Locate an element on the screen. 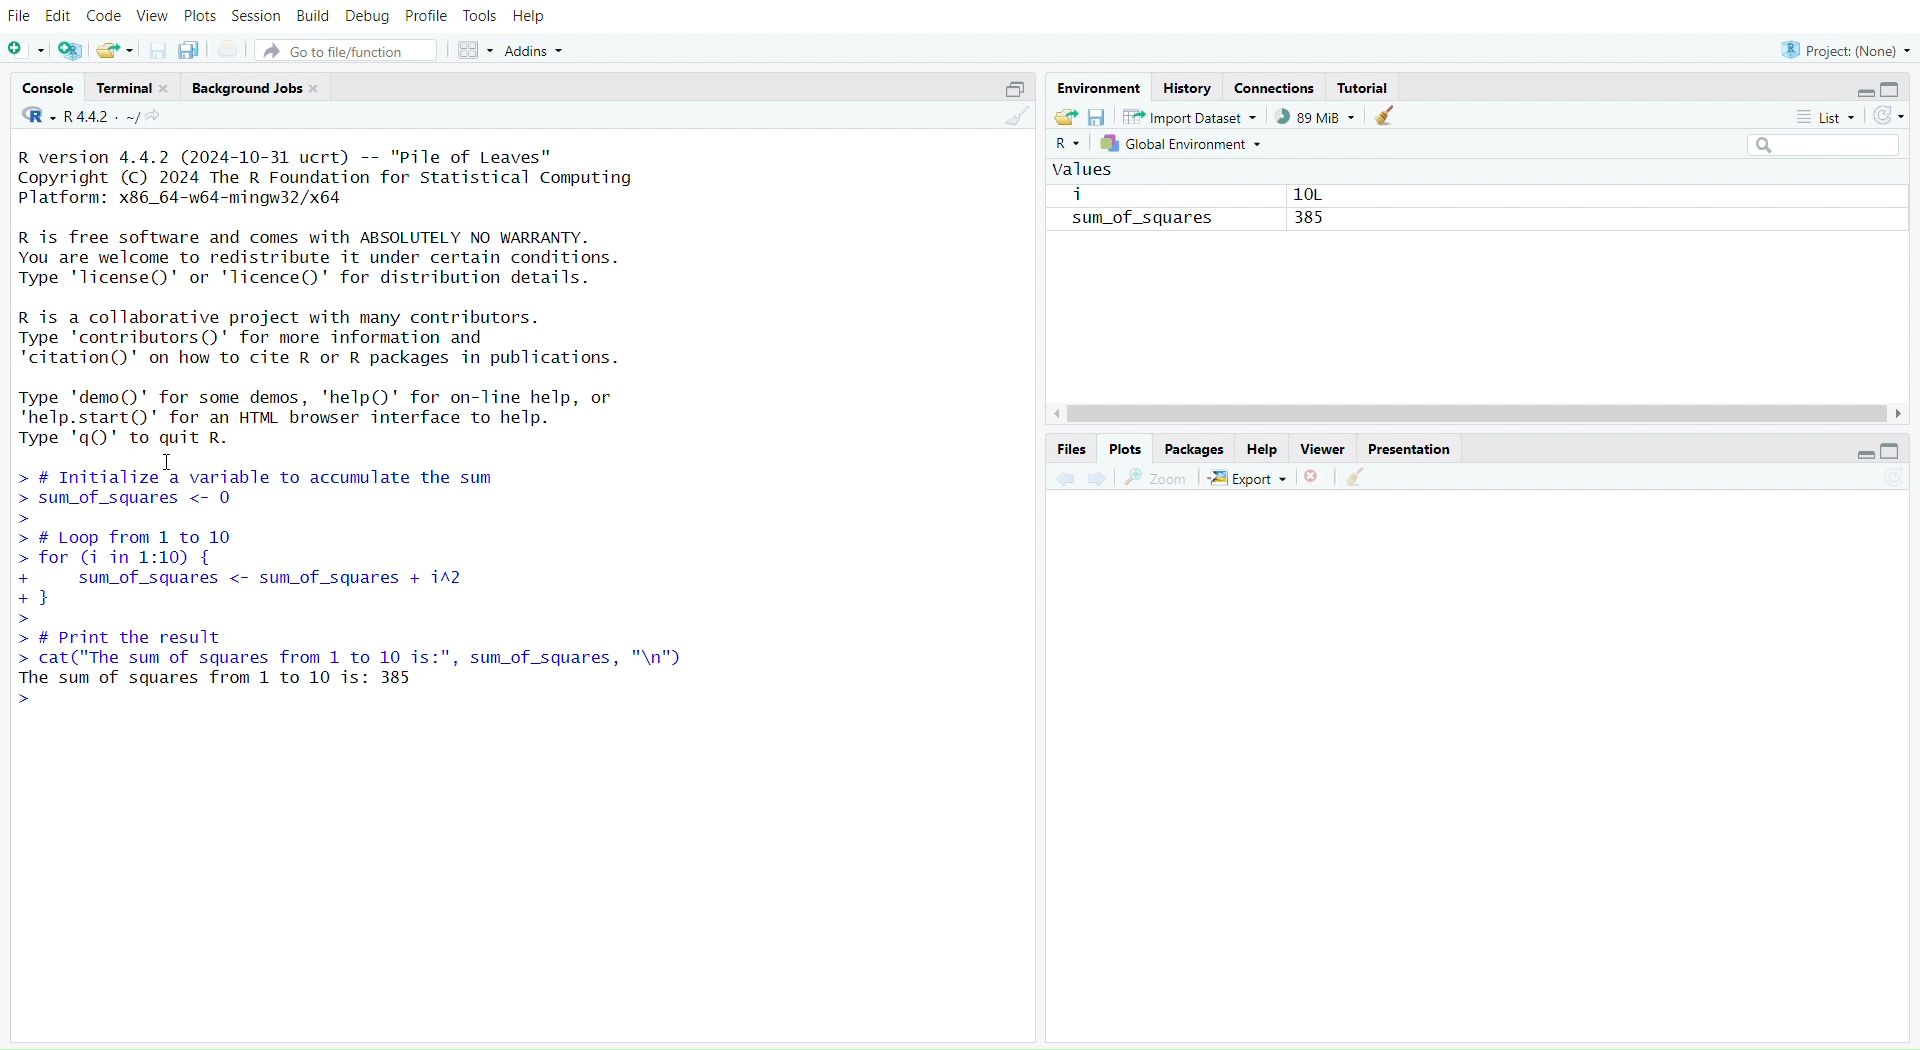 This screenshot has height=1050, width=1920. tools is located at coordinates (481, 16).